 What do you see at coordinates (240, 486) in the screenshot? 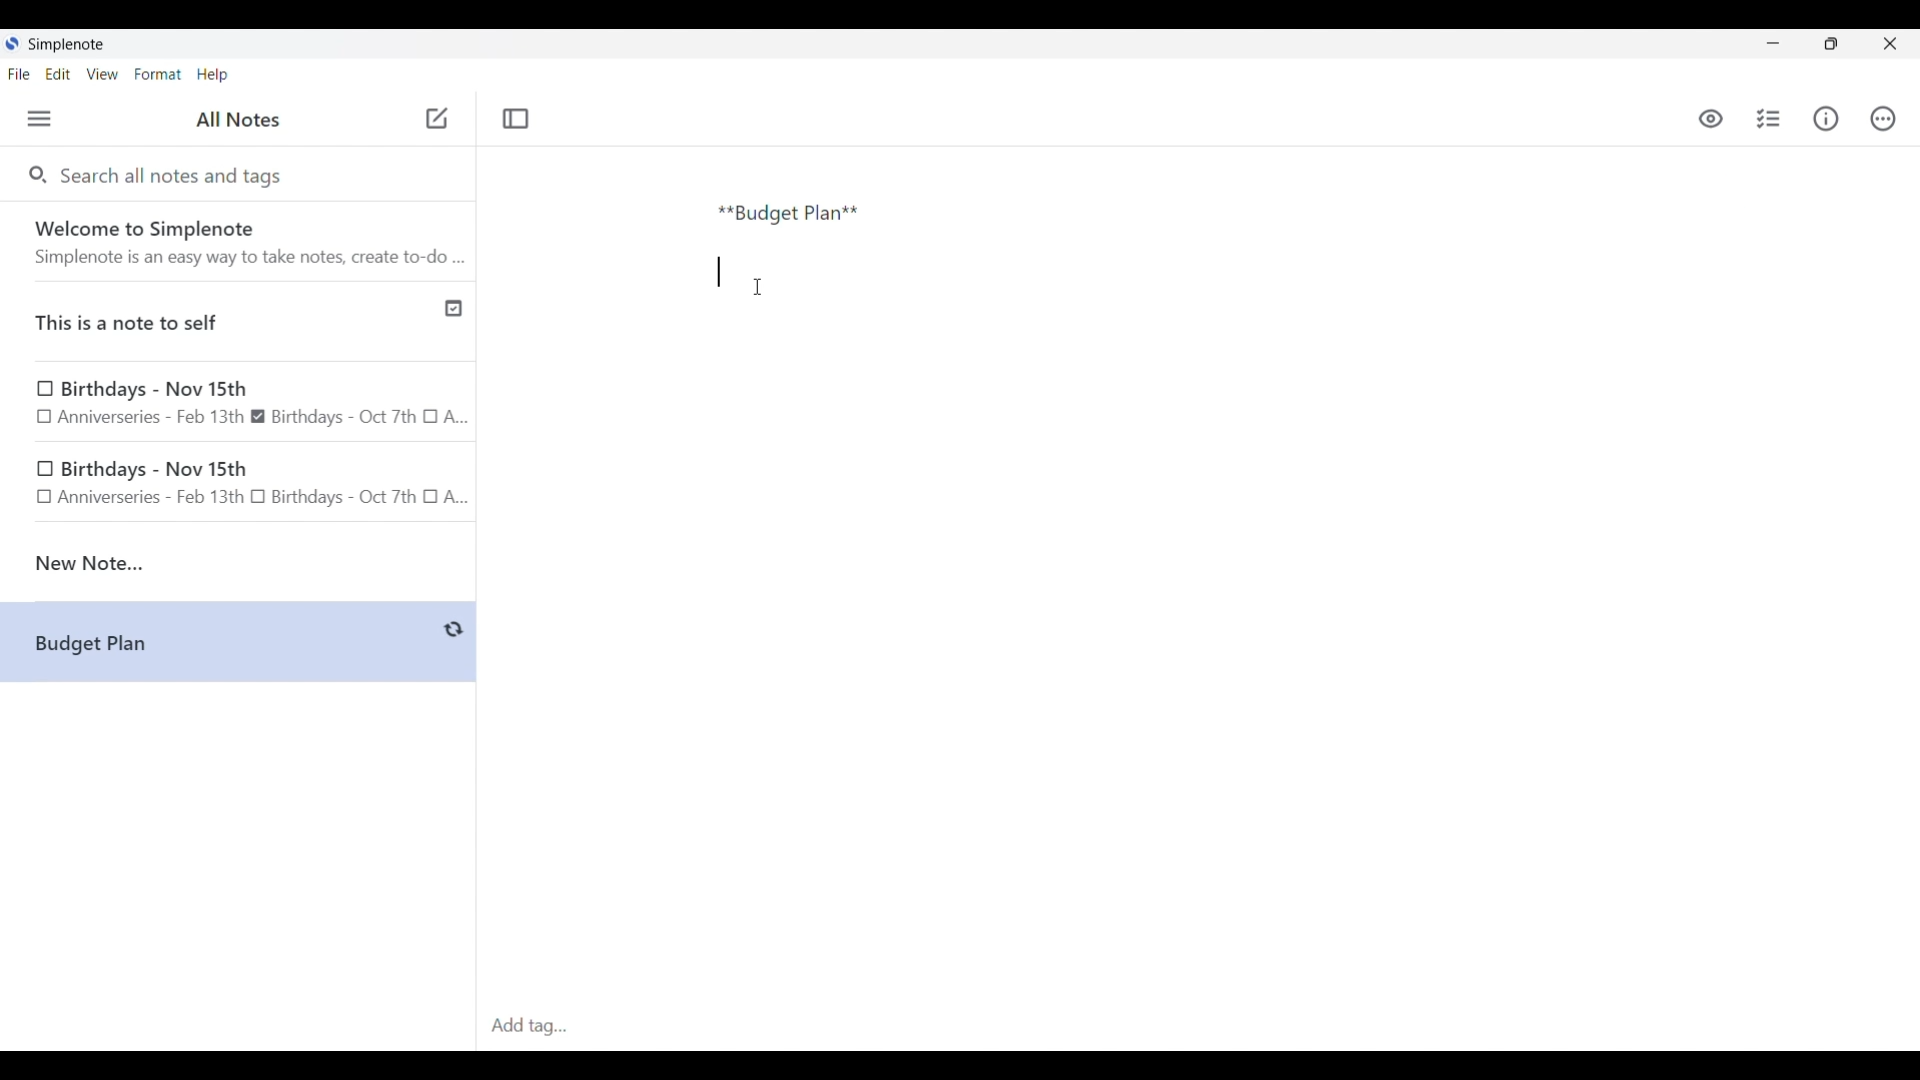
I see `birthday note` at bounding box center [240, 486].